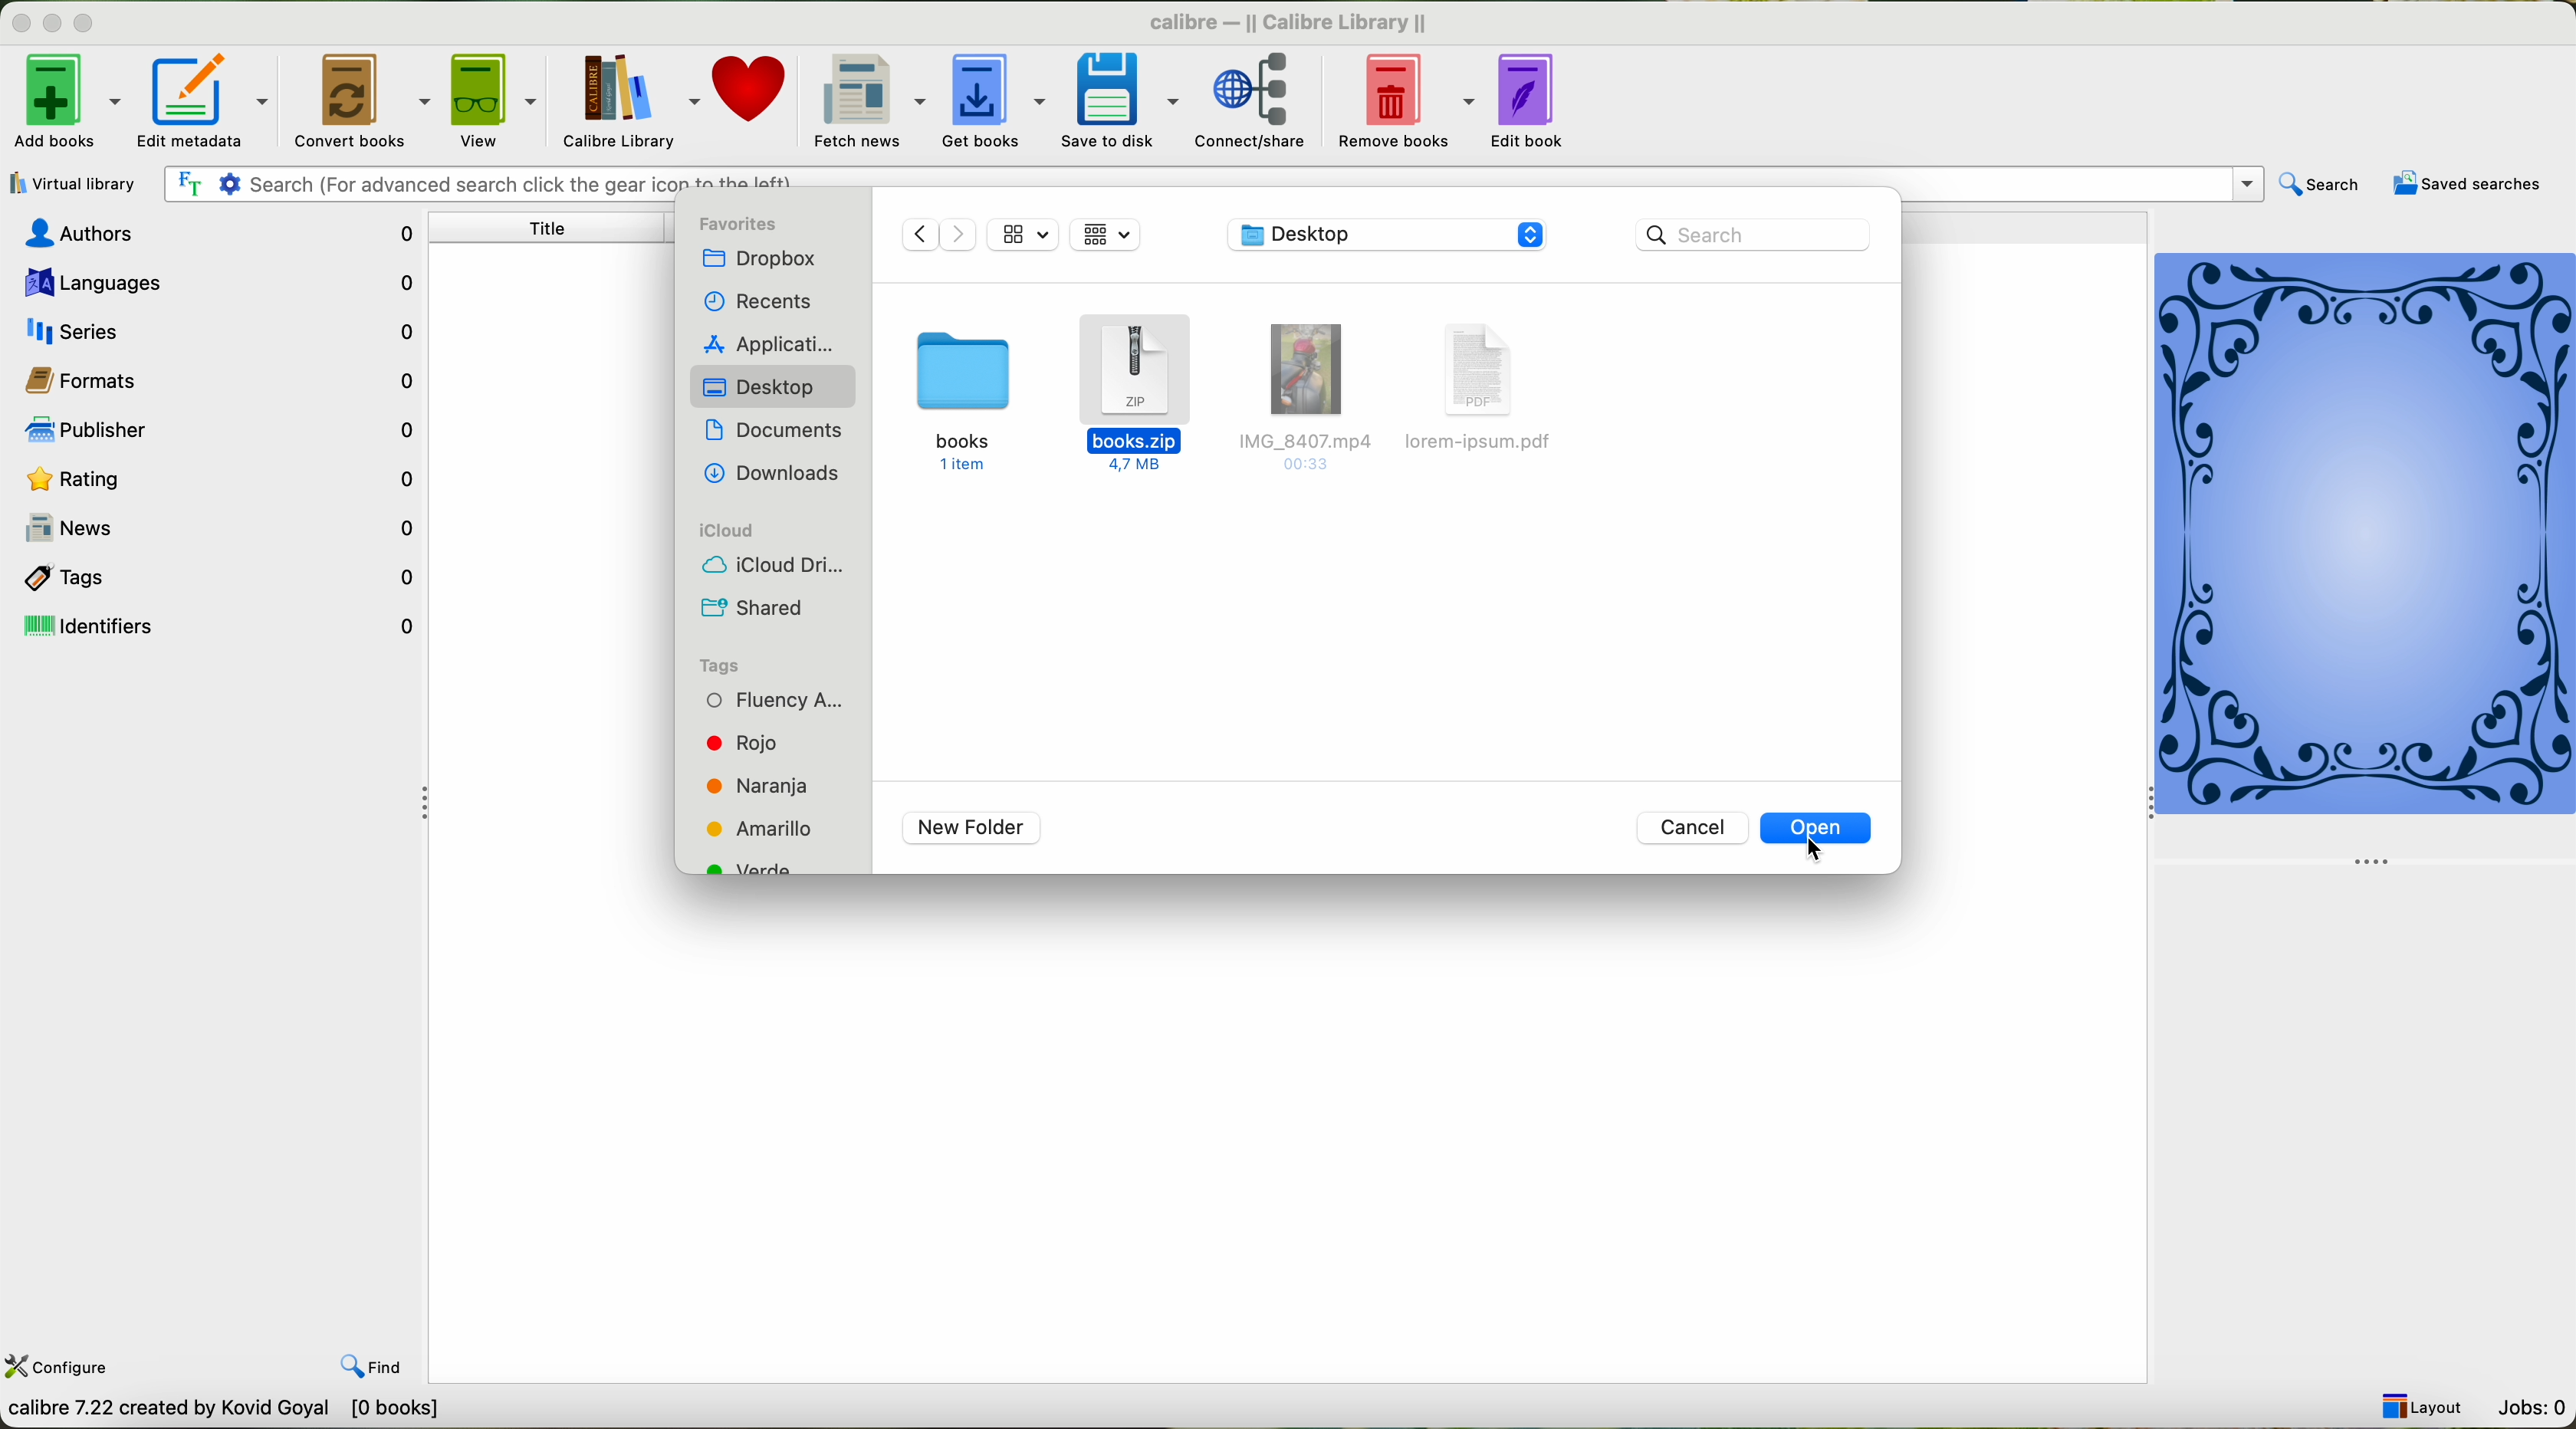 Image resolution: width=2576 pixels, height=1429 pixels. Describe the element at coordinates (213, 282) in the screenshot. I see `languages` at that location.